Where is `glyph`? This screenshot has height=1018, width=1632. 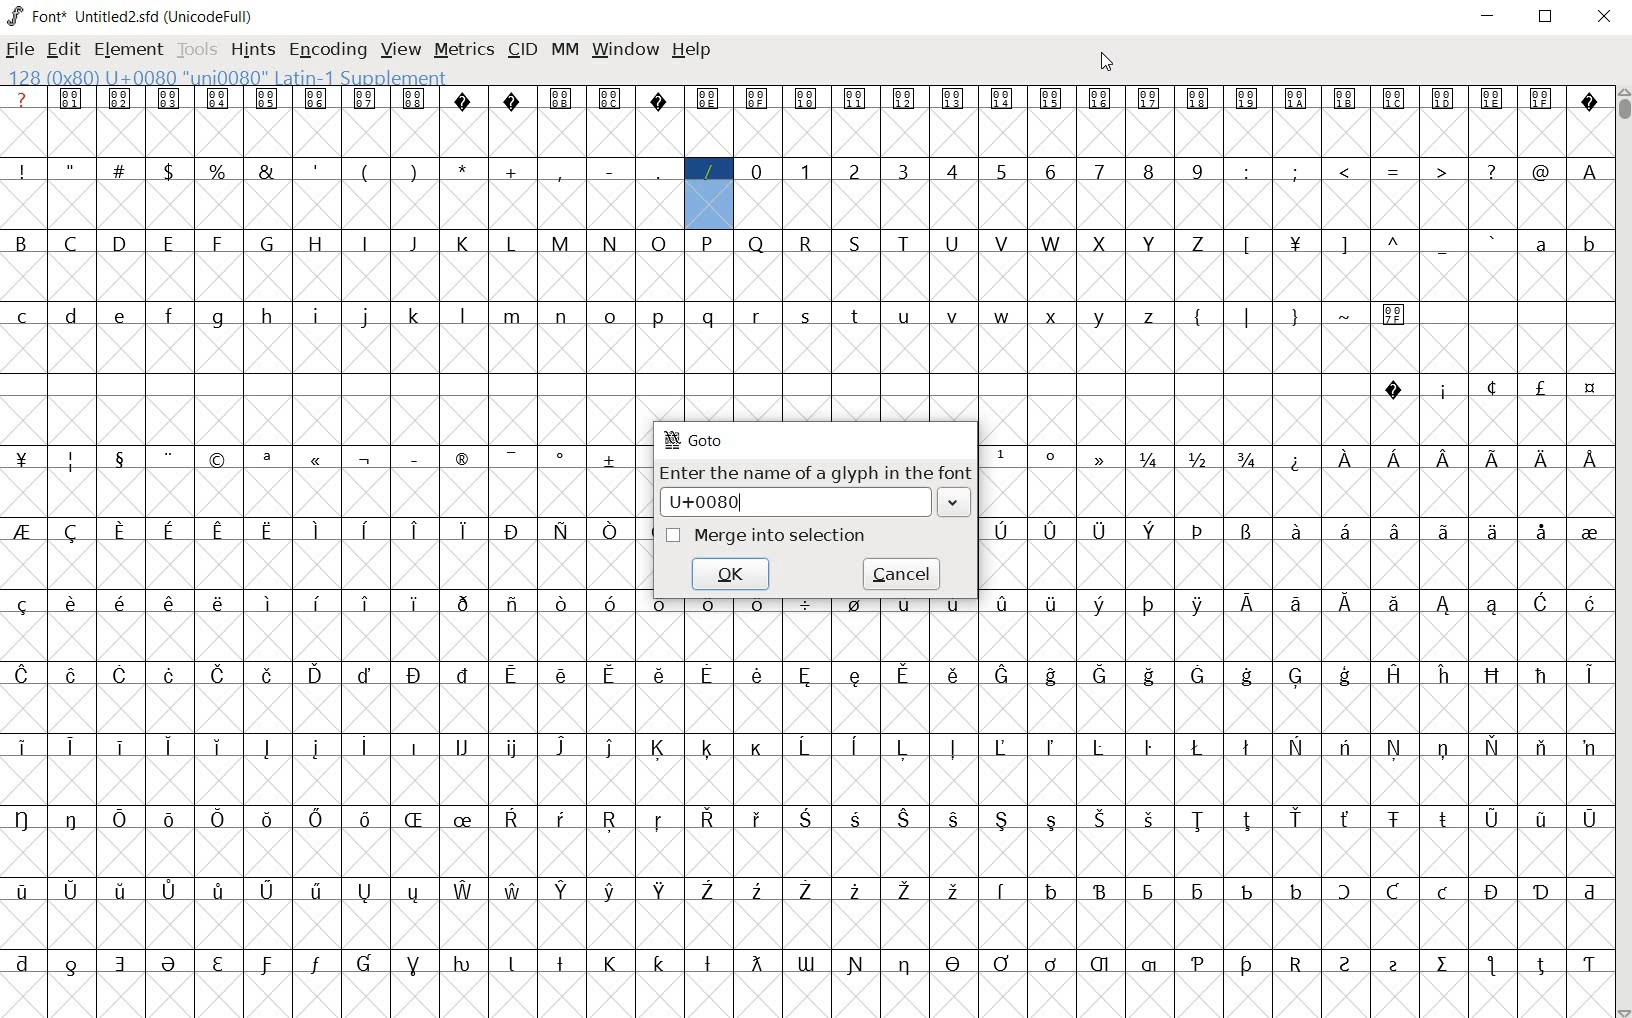
glyph is located at coordinates (1590, 675).